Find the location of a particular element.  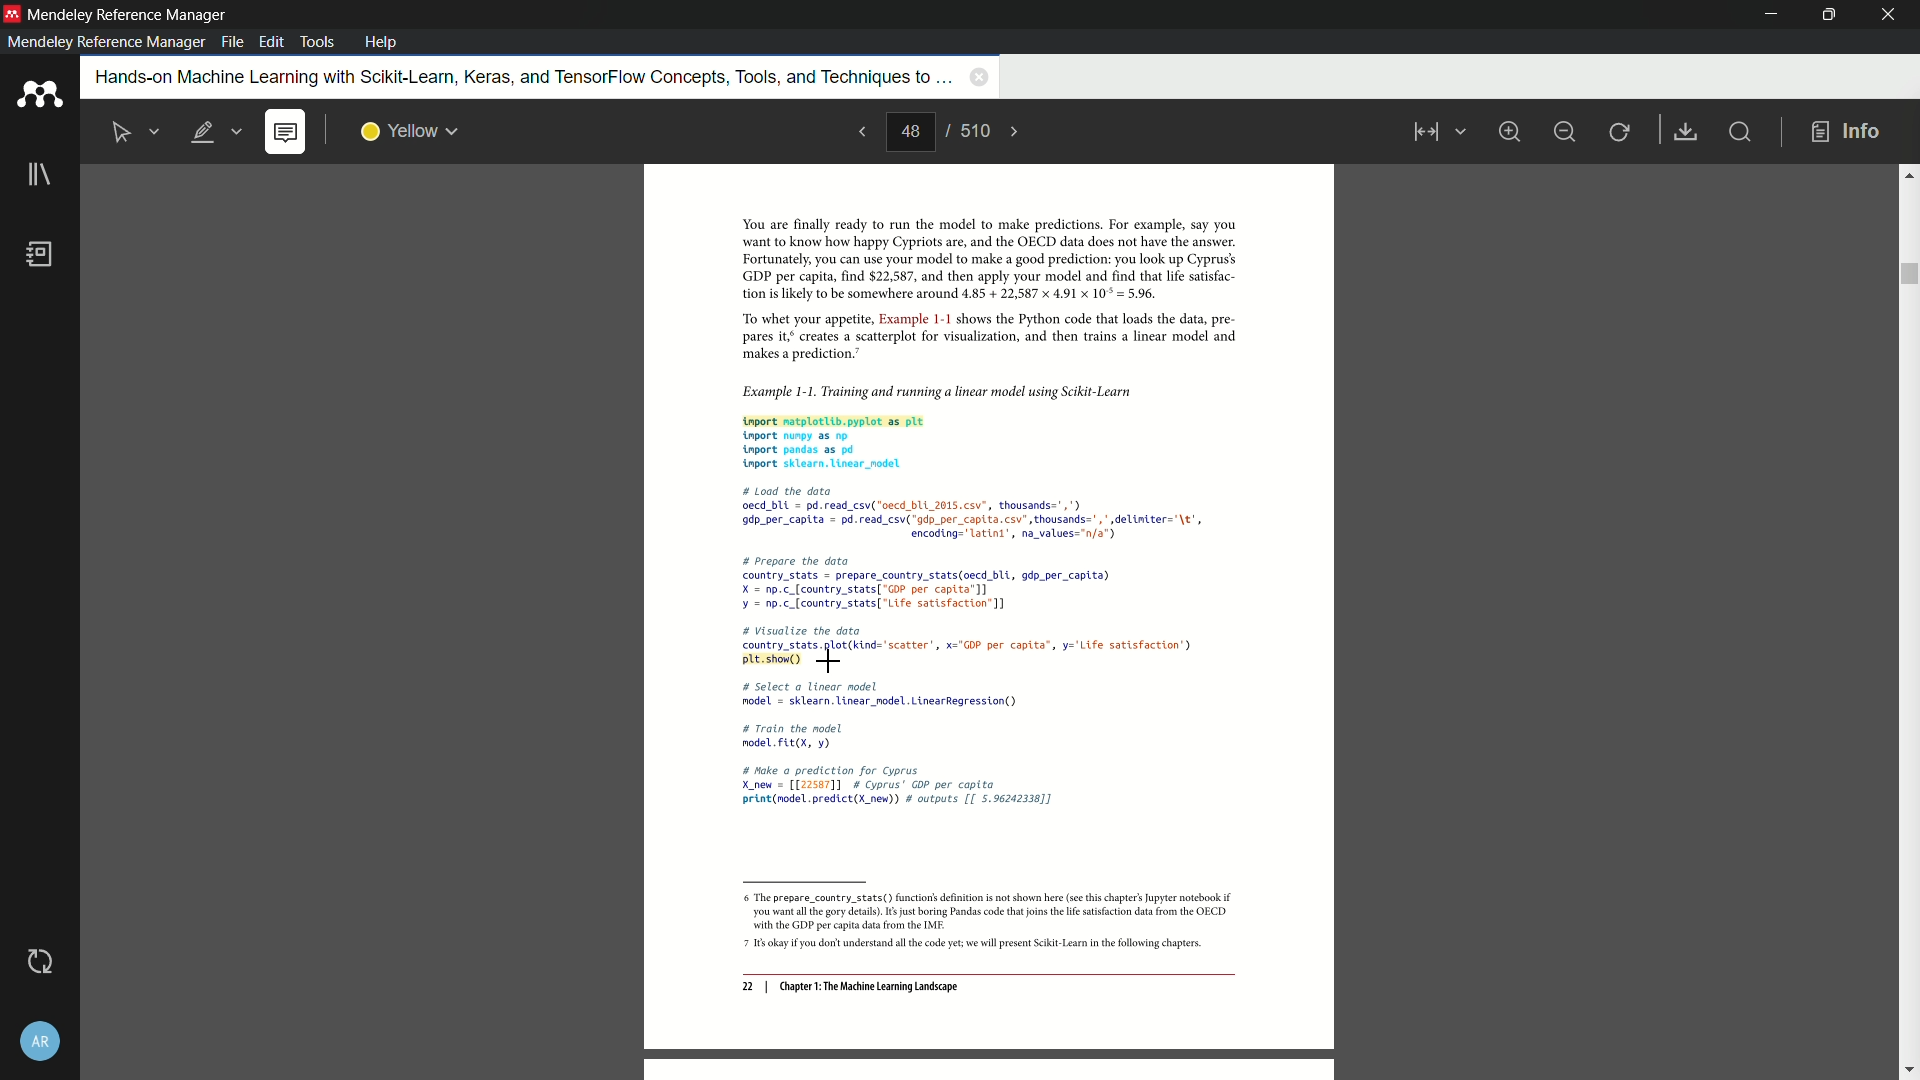

minimize is located at coordinates (1773, 15).